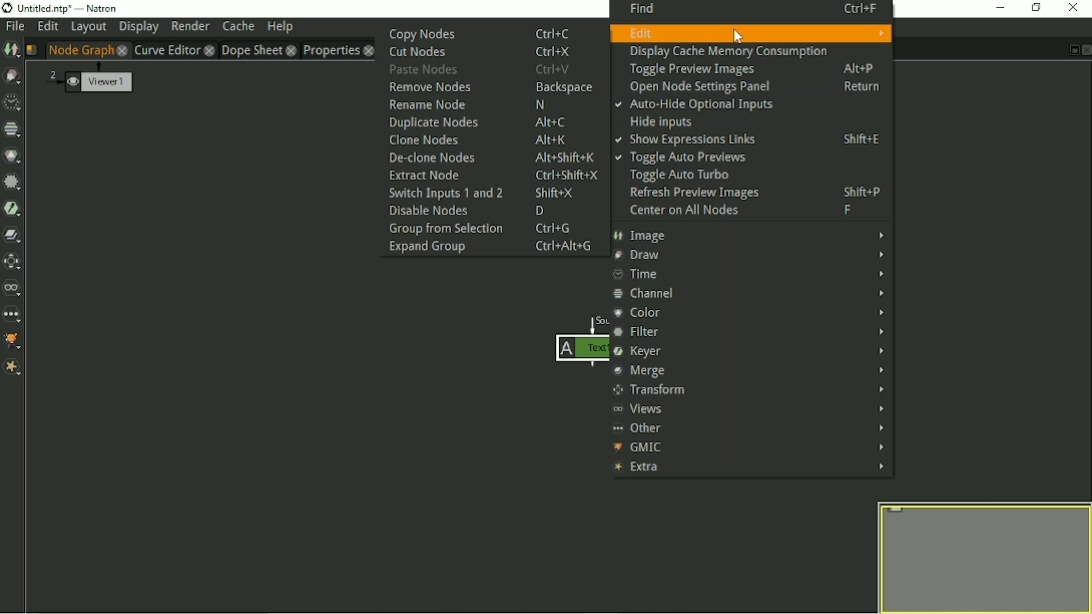  I want to click on Expand Group, so click(491, 248).